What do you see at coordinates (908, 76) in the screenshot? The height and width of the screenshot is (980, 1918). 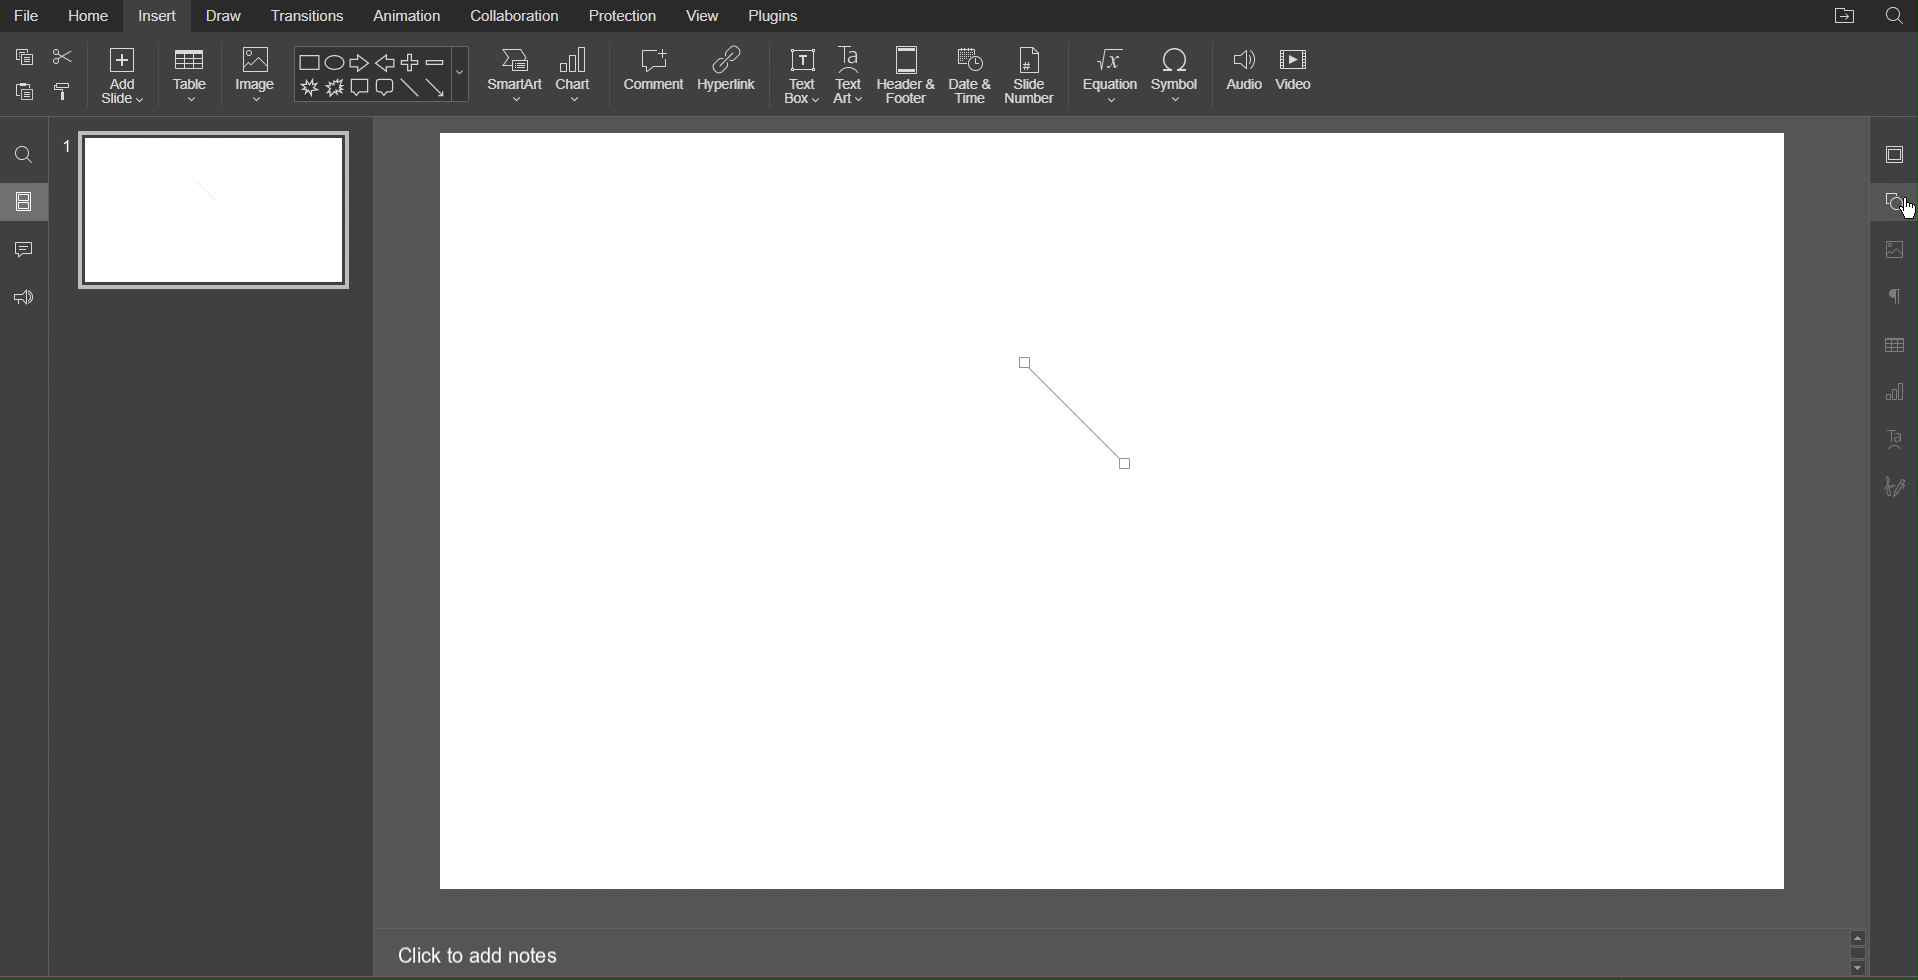 I see `Header & Footer` at bounding box center [908, 76].